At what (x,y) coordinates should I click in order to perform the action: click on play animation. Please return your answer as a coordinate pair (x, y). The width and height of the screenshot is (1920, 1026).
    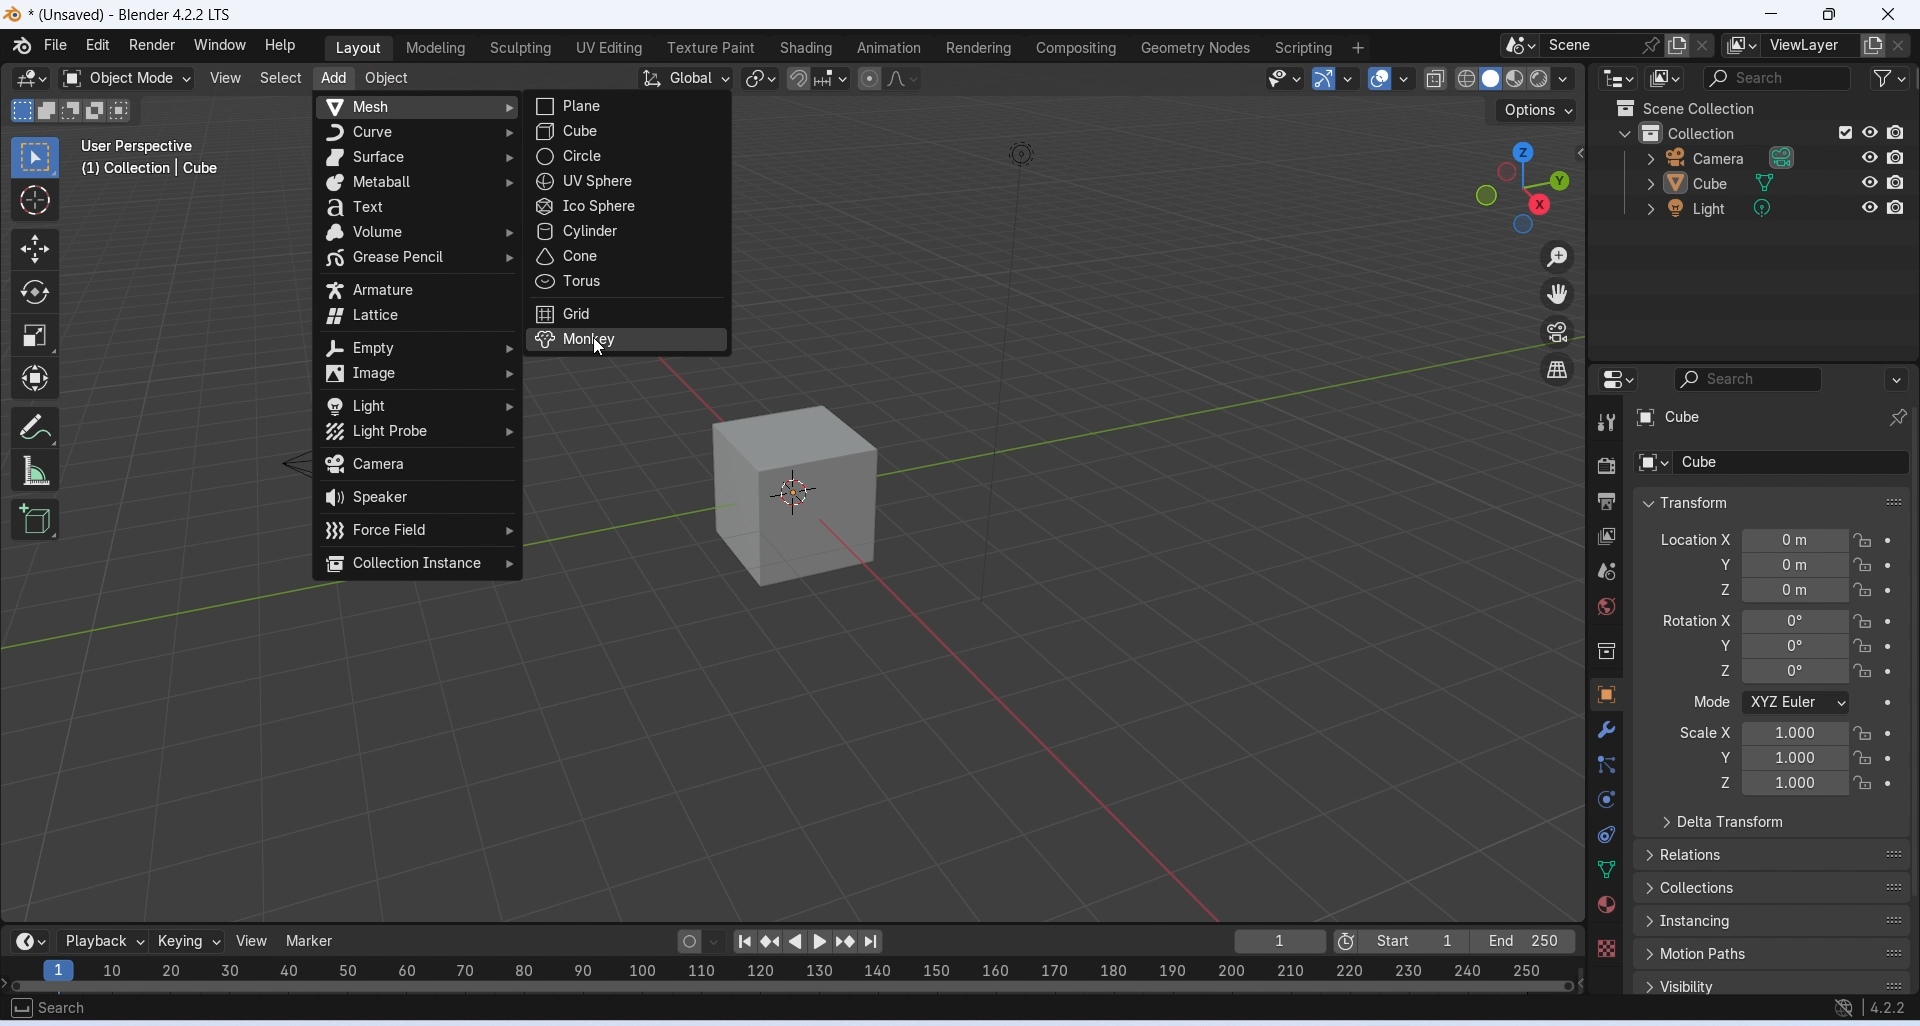
    Looking at the image, I should click on (796, 943).